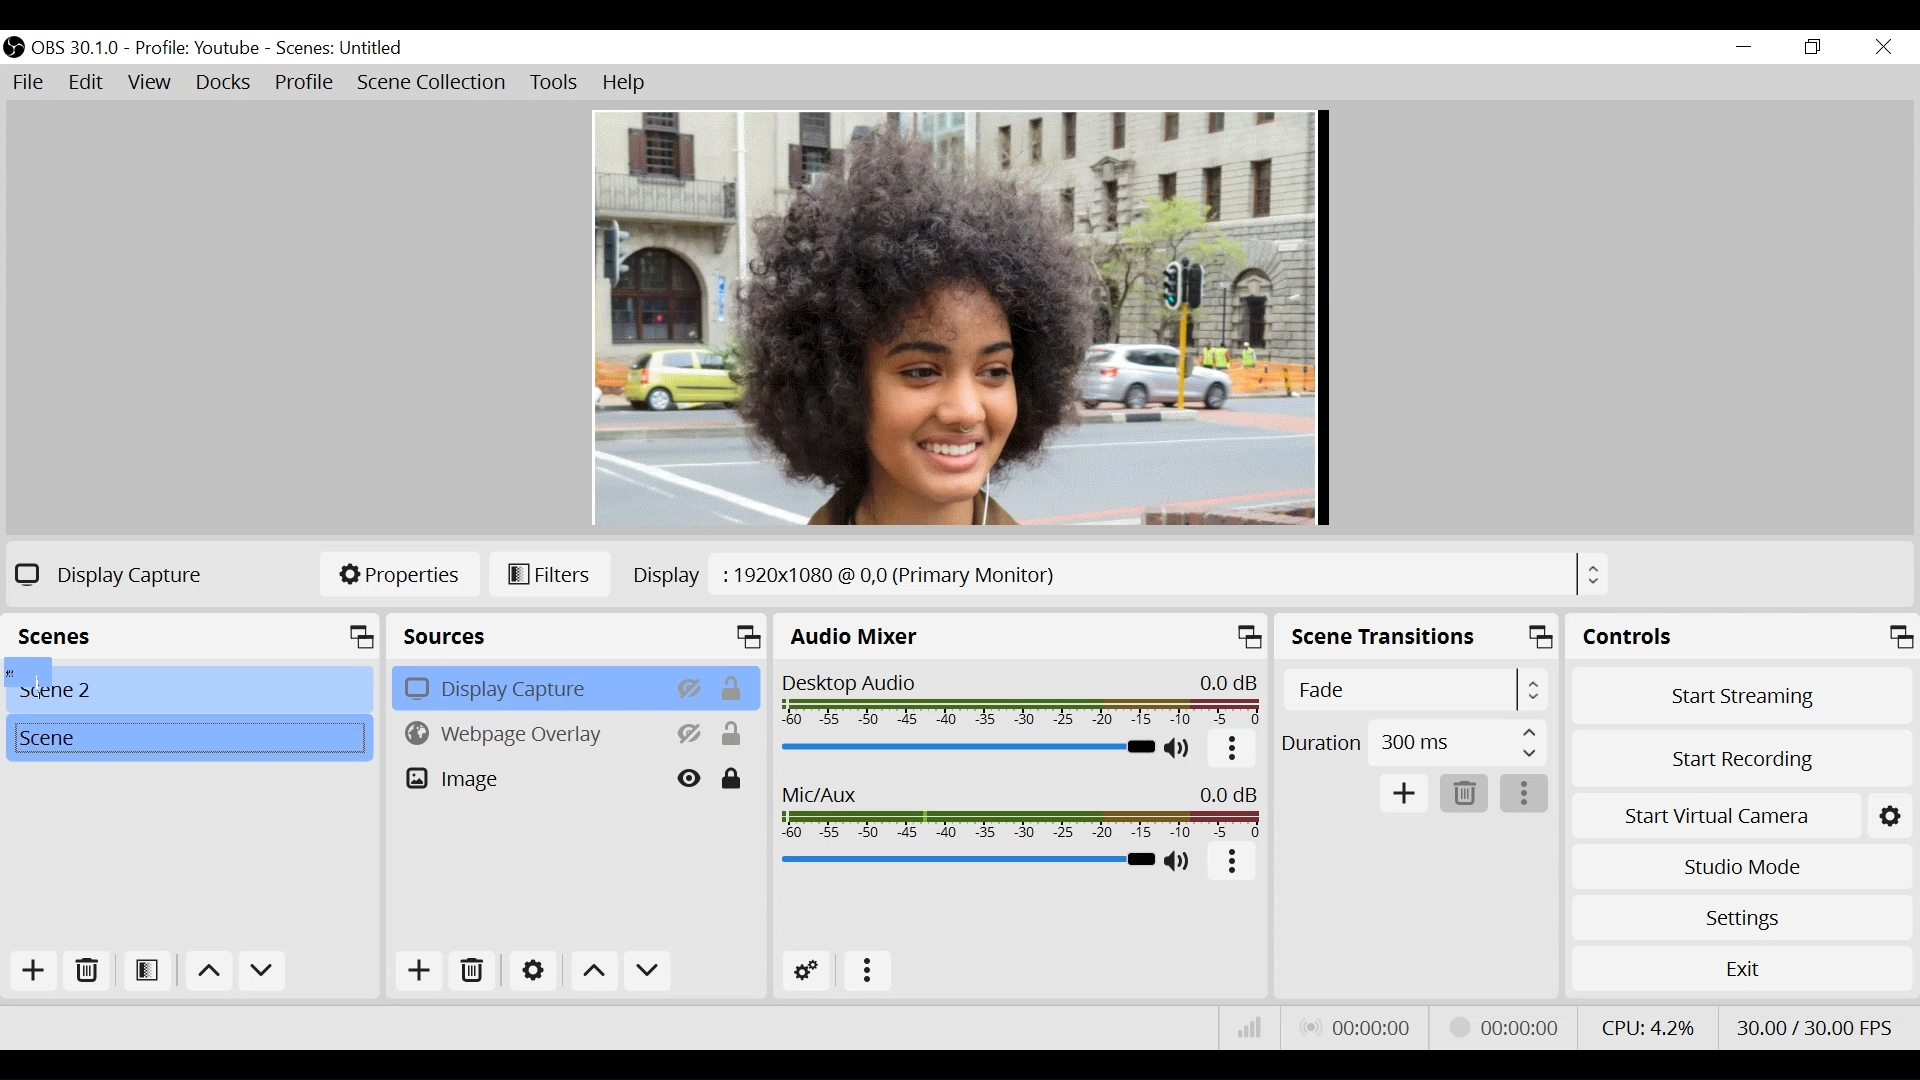  Describe the element at coordinates (261, 972) in the screenshot. I see `Move down` at that location.